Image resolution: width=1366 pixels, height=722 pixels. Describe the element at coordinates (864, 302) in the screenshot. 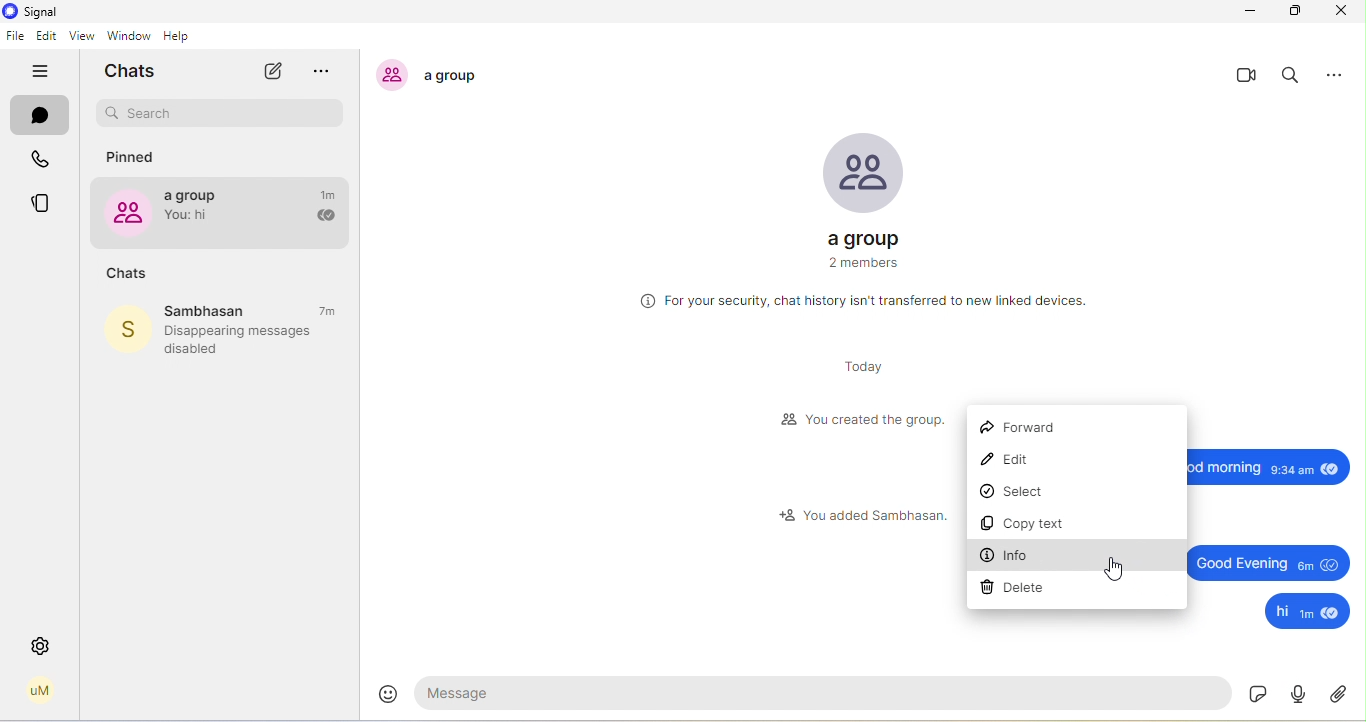

I see `chat history disabled in connected device` at that location.